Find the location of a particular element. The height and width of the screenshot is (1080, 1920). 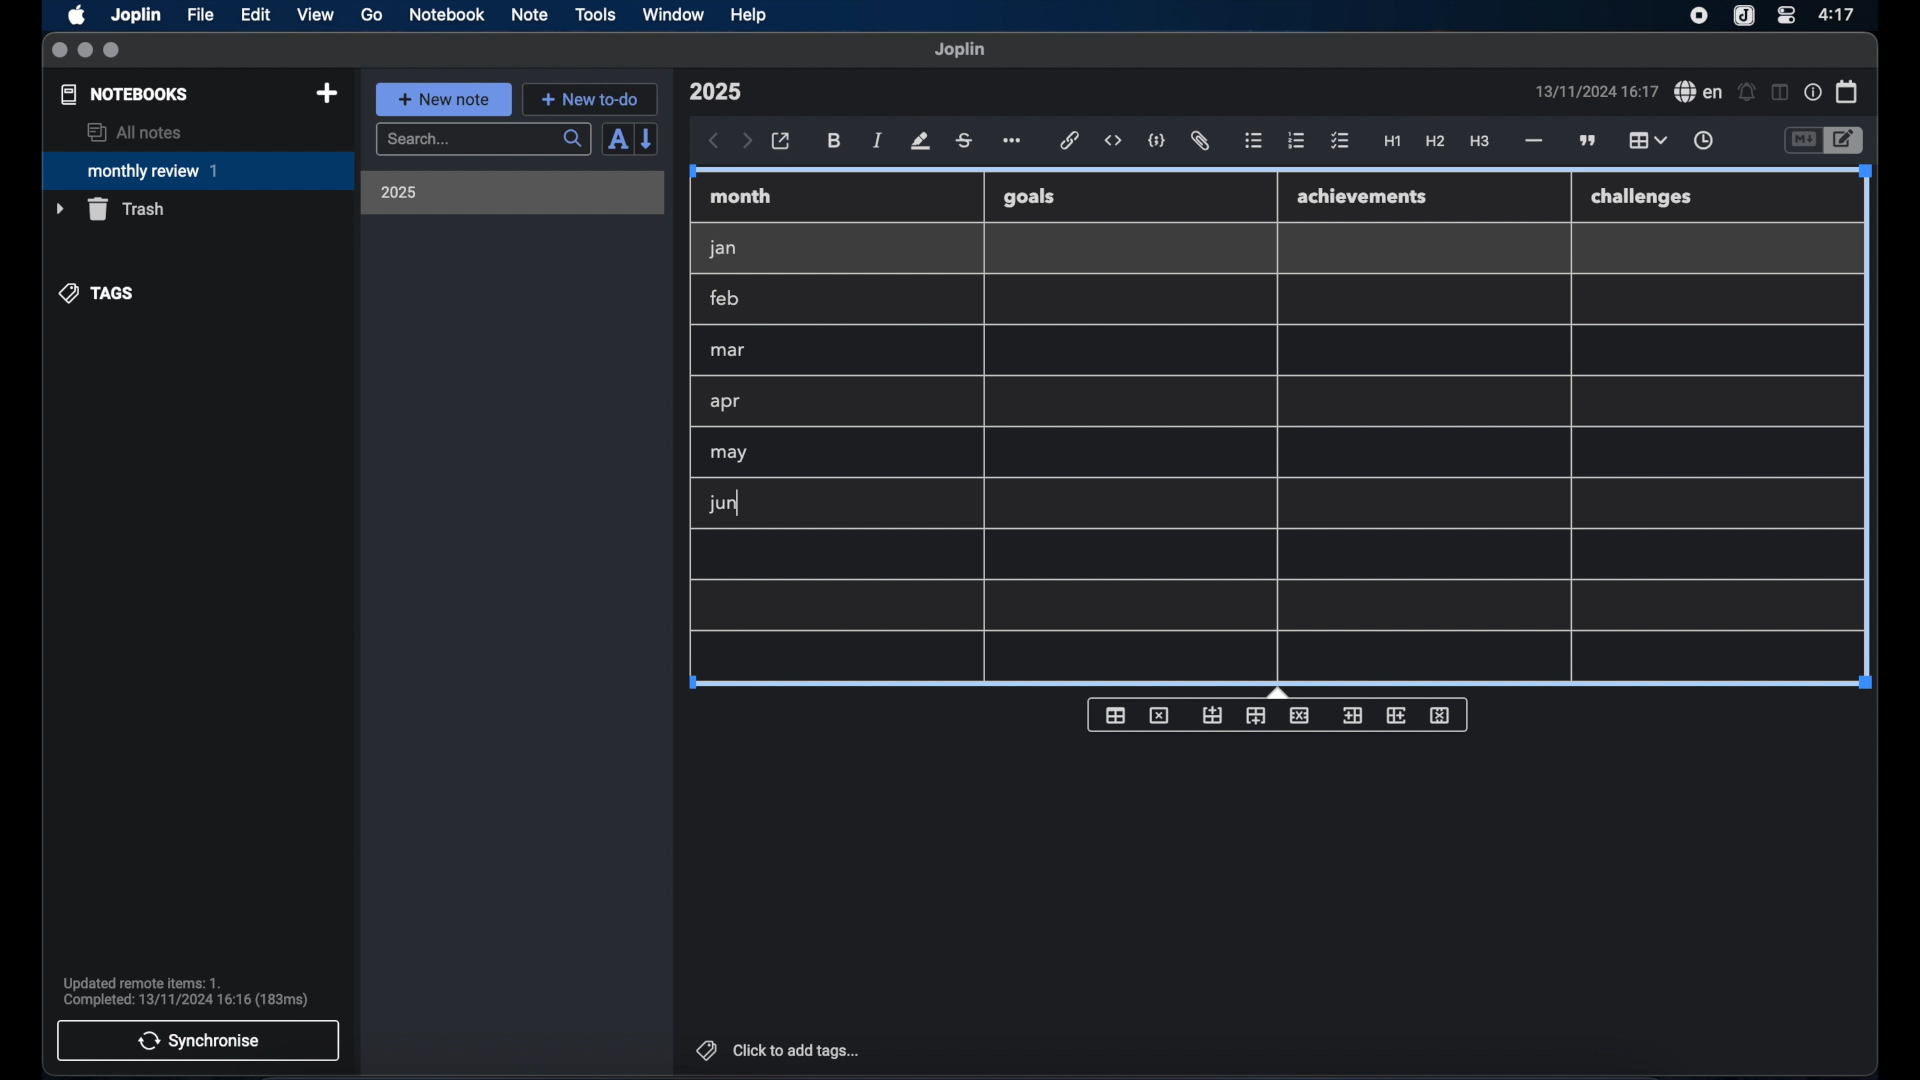

mar is located at coordinates (729, 351).